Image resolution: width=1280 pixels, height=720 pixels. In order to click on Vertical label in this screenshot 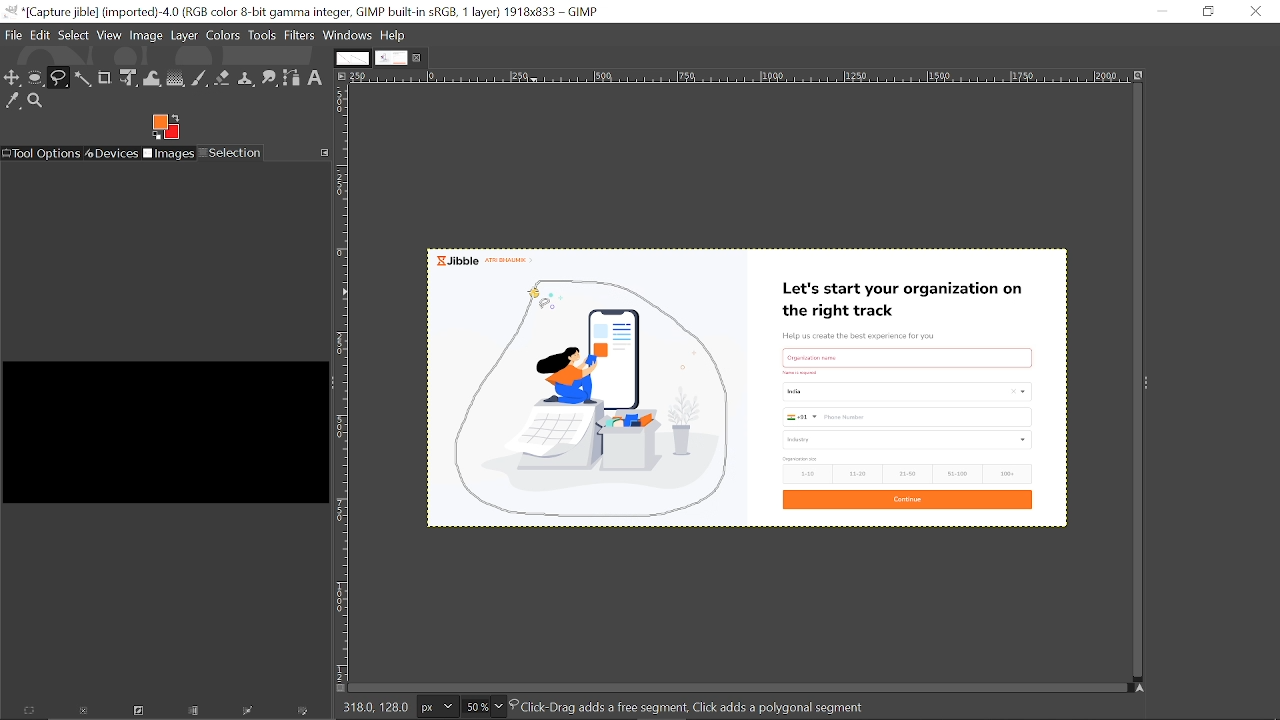, I will do `click(344, 384)`.